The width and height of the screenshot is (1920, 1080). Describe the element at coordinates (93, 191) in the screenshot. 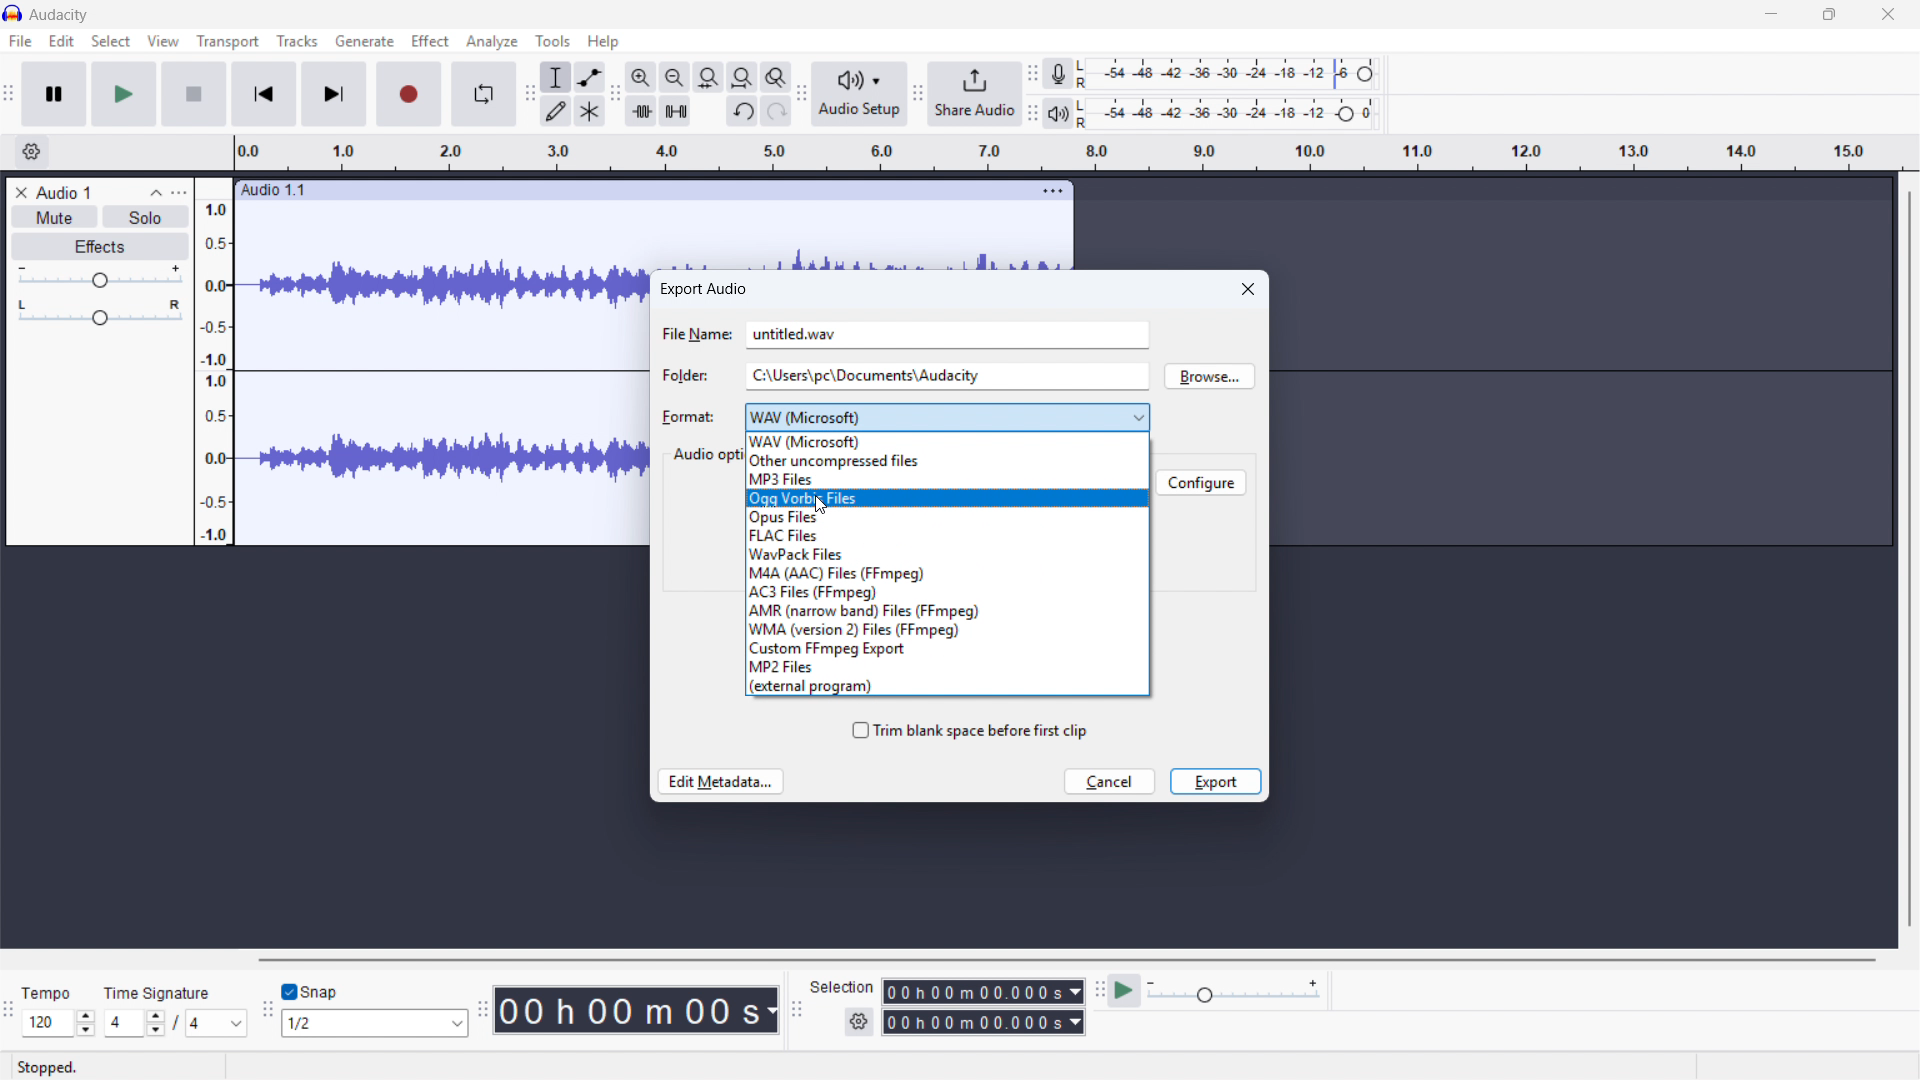

I see `Track title ` at that location.